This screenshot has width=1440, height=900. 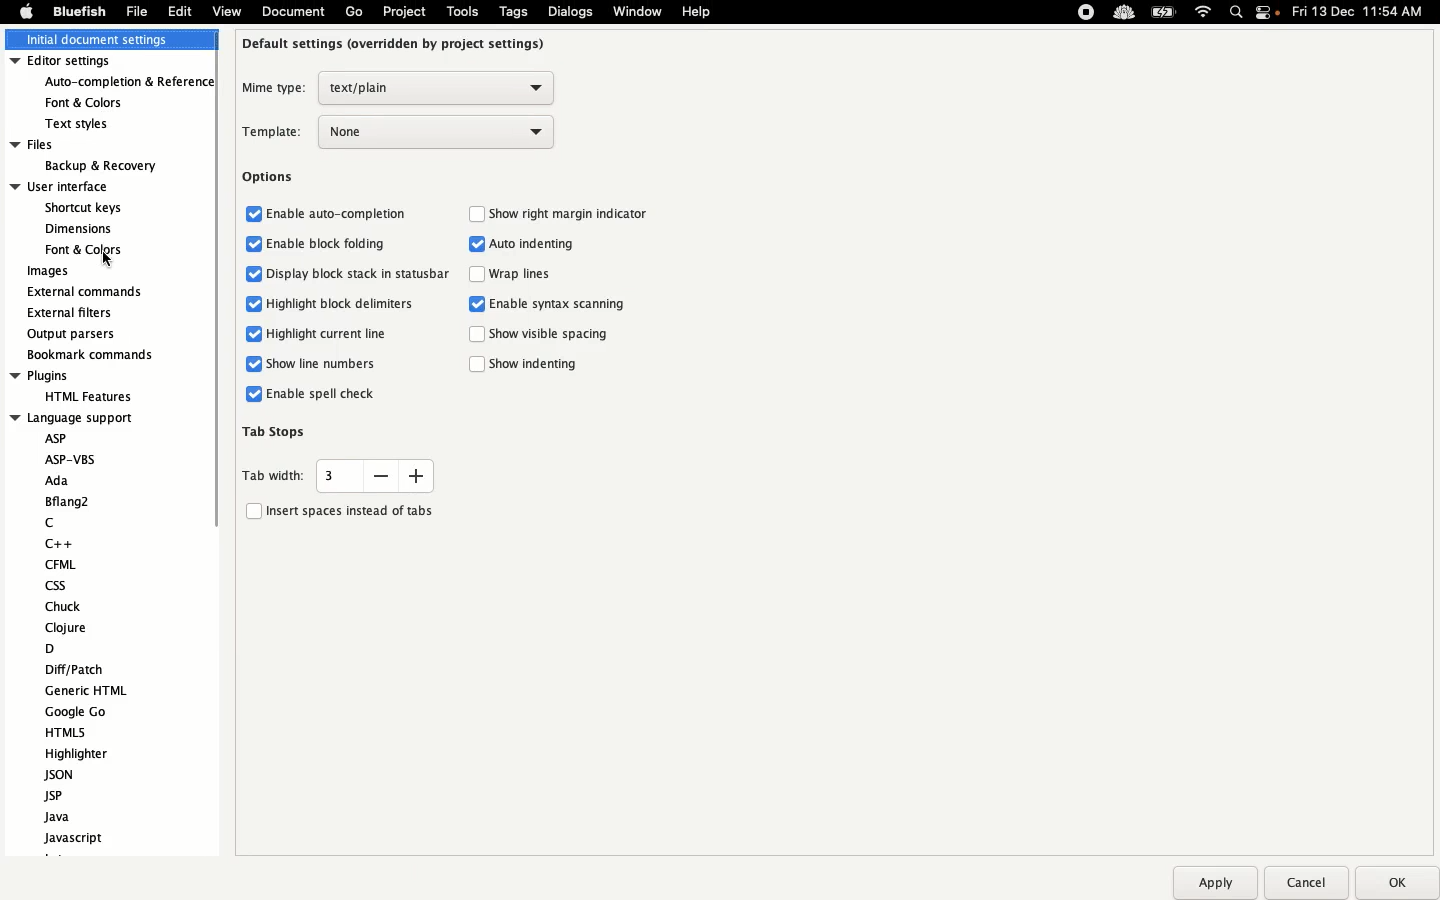 What do you see at coordinates (1364, 11) in the screenshot?
I see `Date time` at bounding box center [1364, 11].